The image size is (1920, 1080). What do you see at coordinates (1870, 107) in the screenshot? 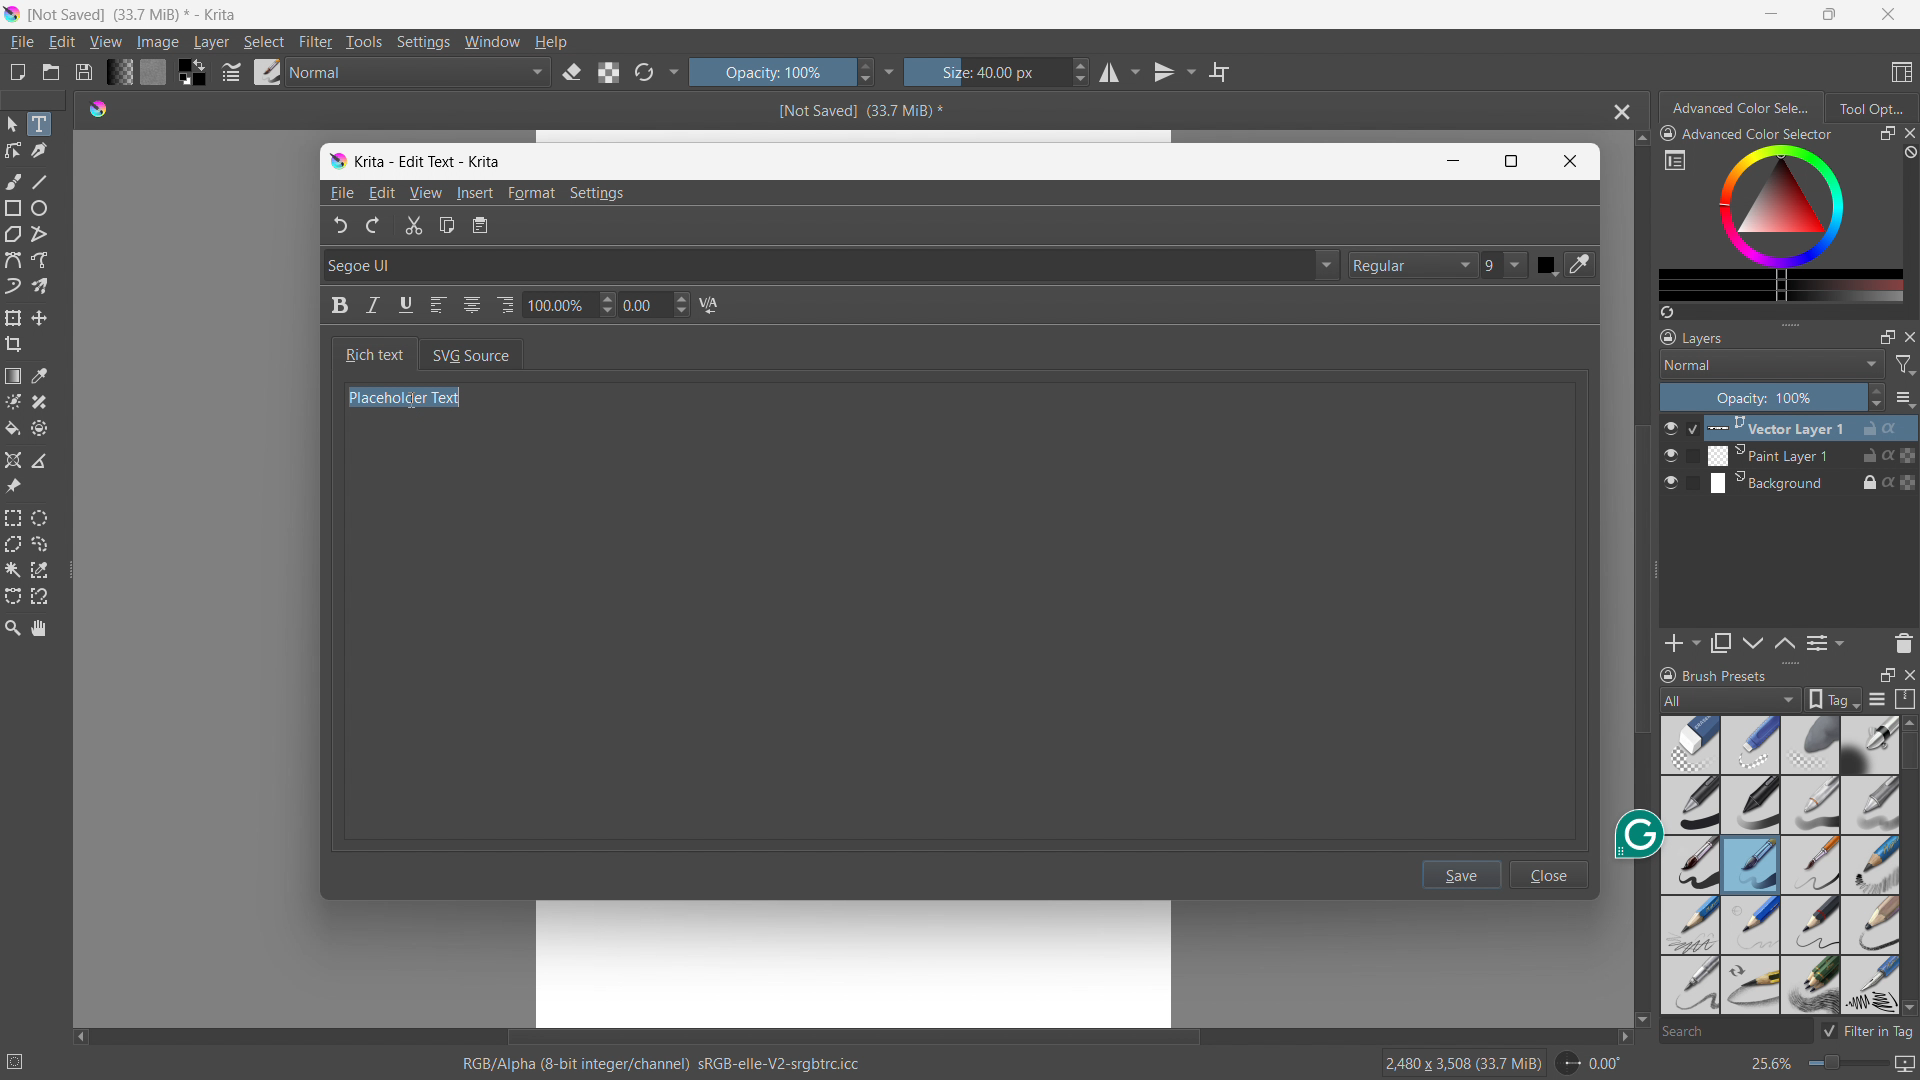
I see `tool options` at bounding box center [1870, 107].